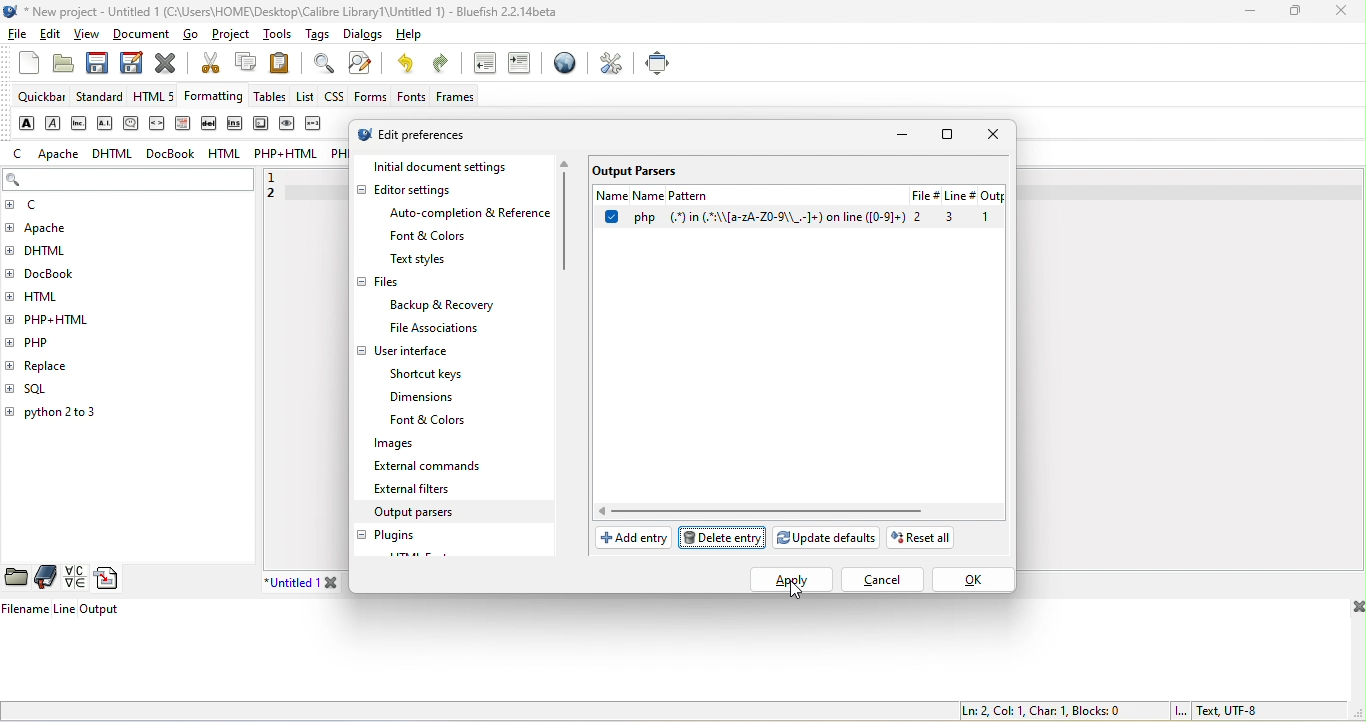 This screenshot has height=722, width=1366. Describe the element at coordinates (419, 260) in the screenshot. I see `text style` at that location.